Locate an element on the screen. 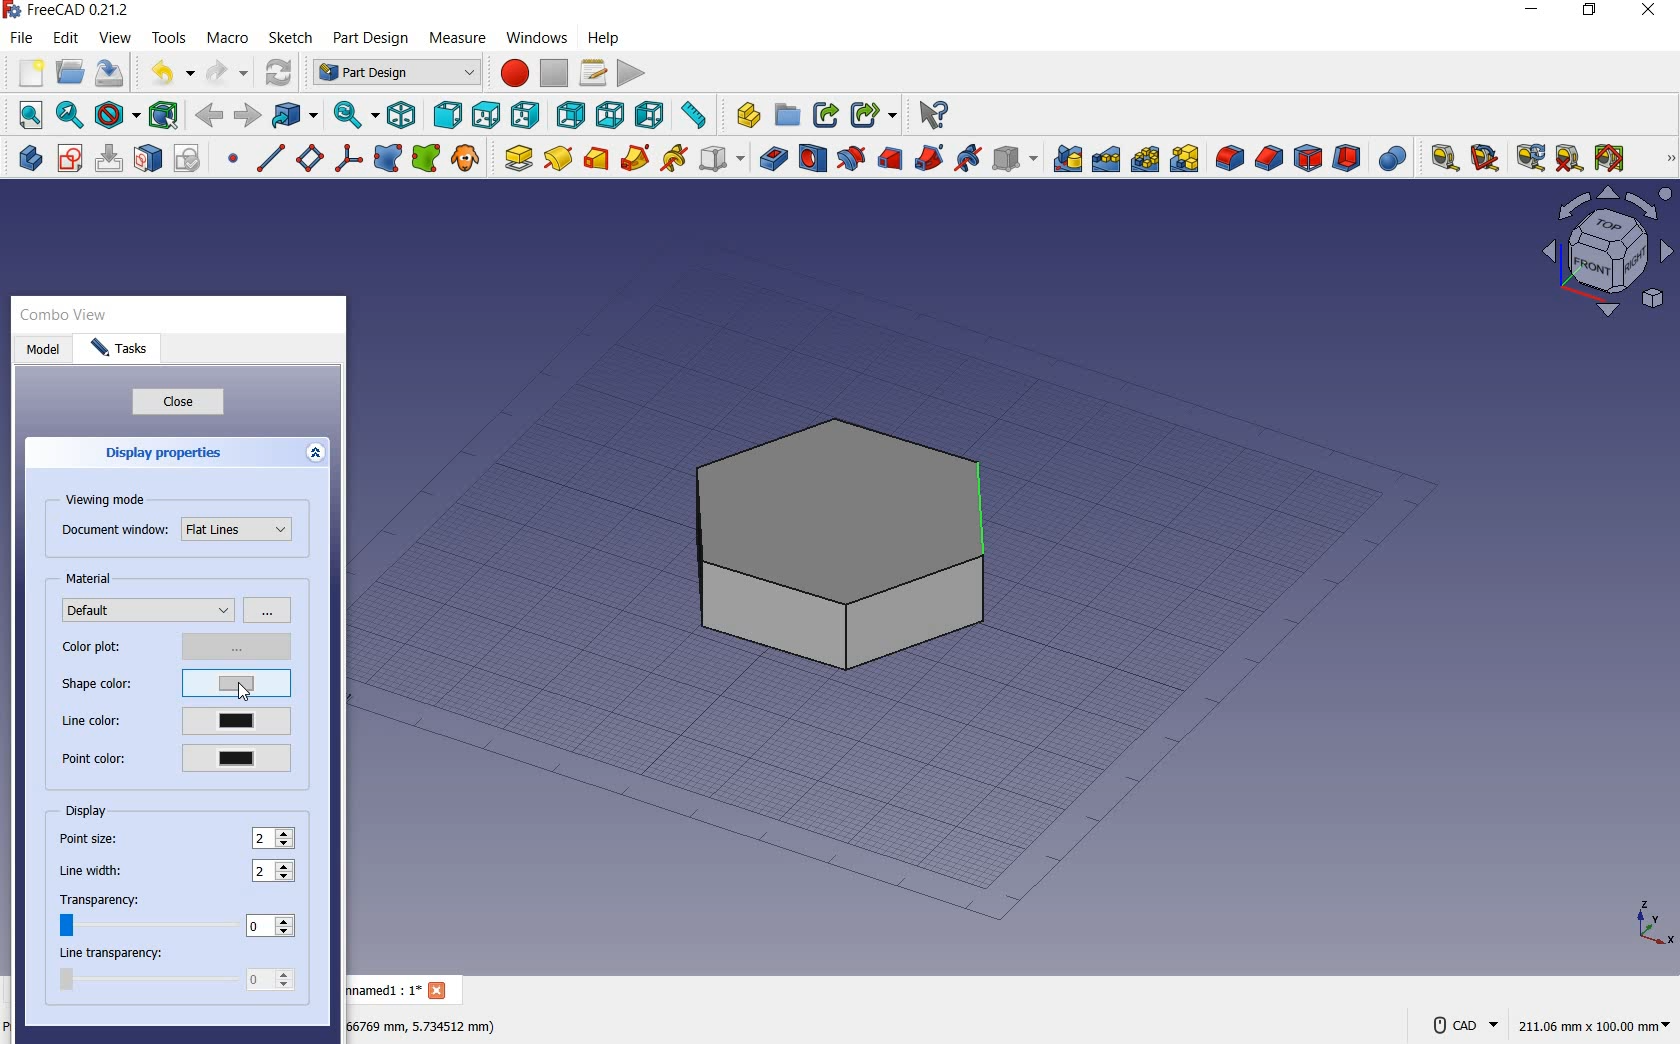 This screenshot has width=1680, height=1044. fillet is located at coordinates (1228, 159).